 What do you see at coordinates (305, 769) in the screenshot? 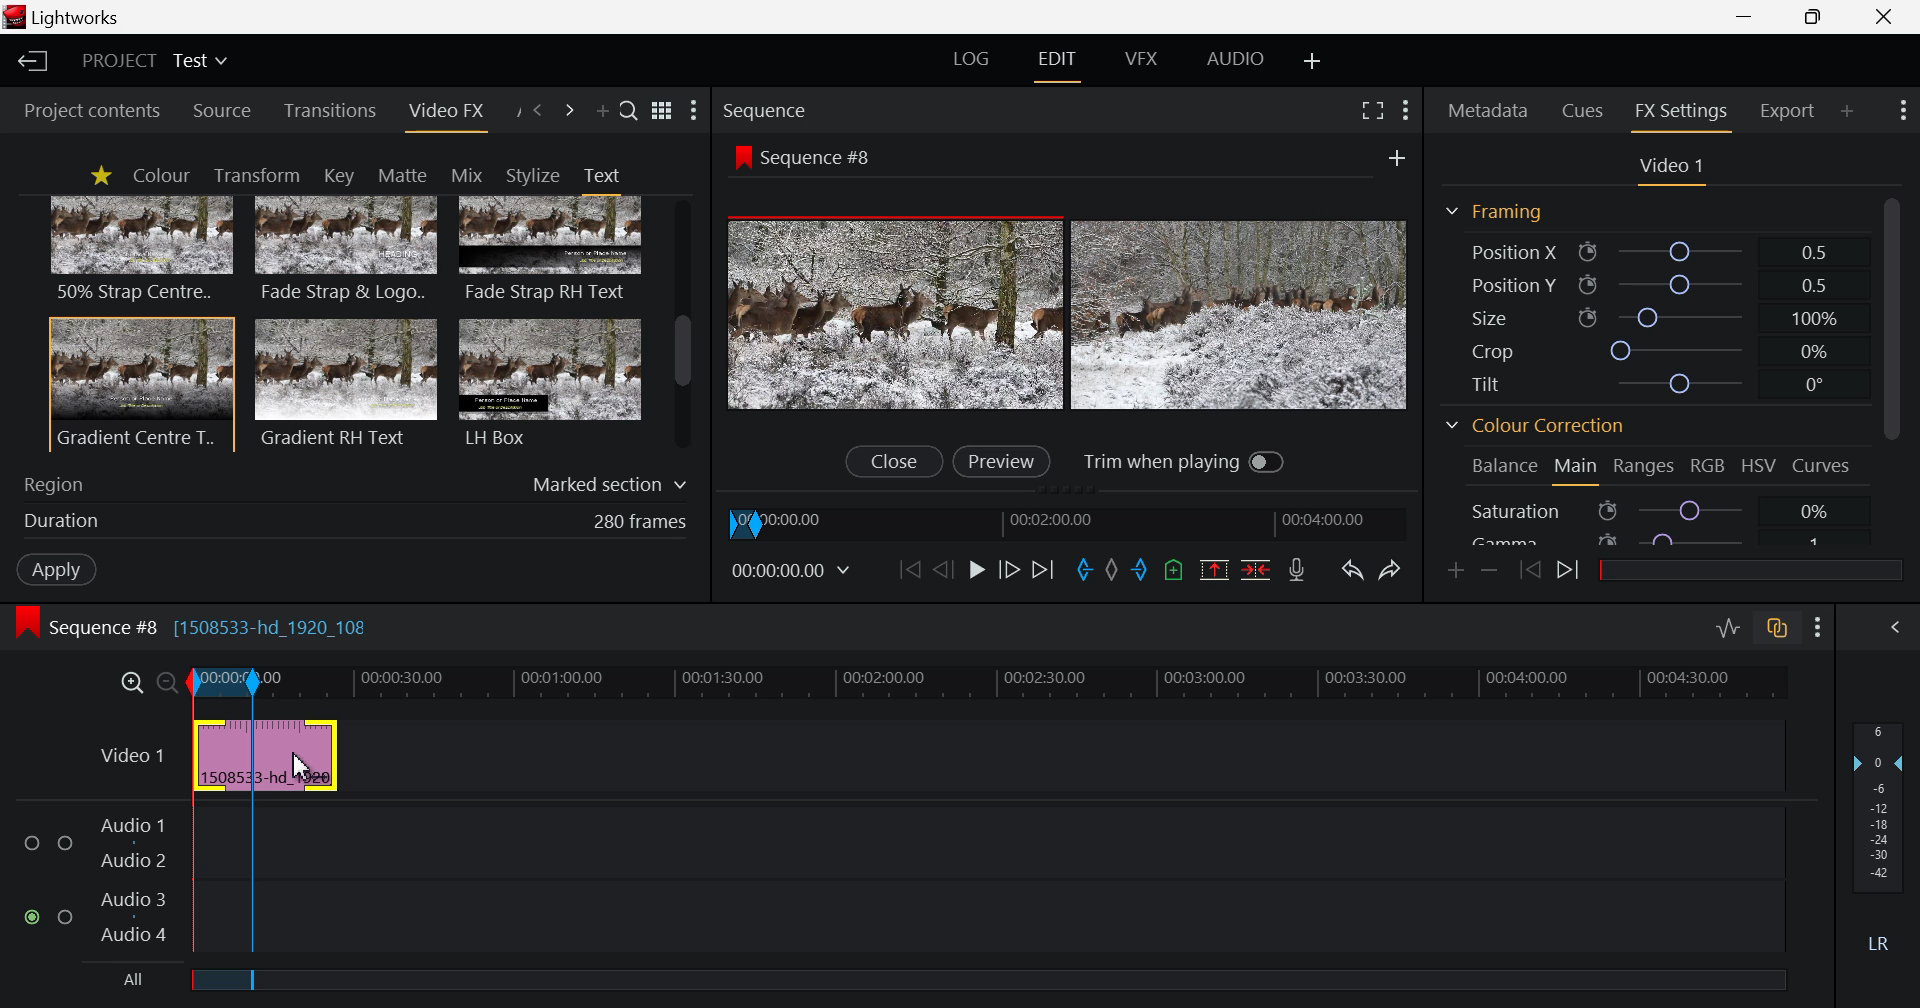
I see `cursor` at bounding box center [305, 769].